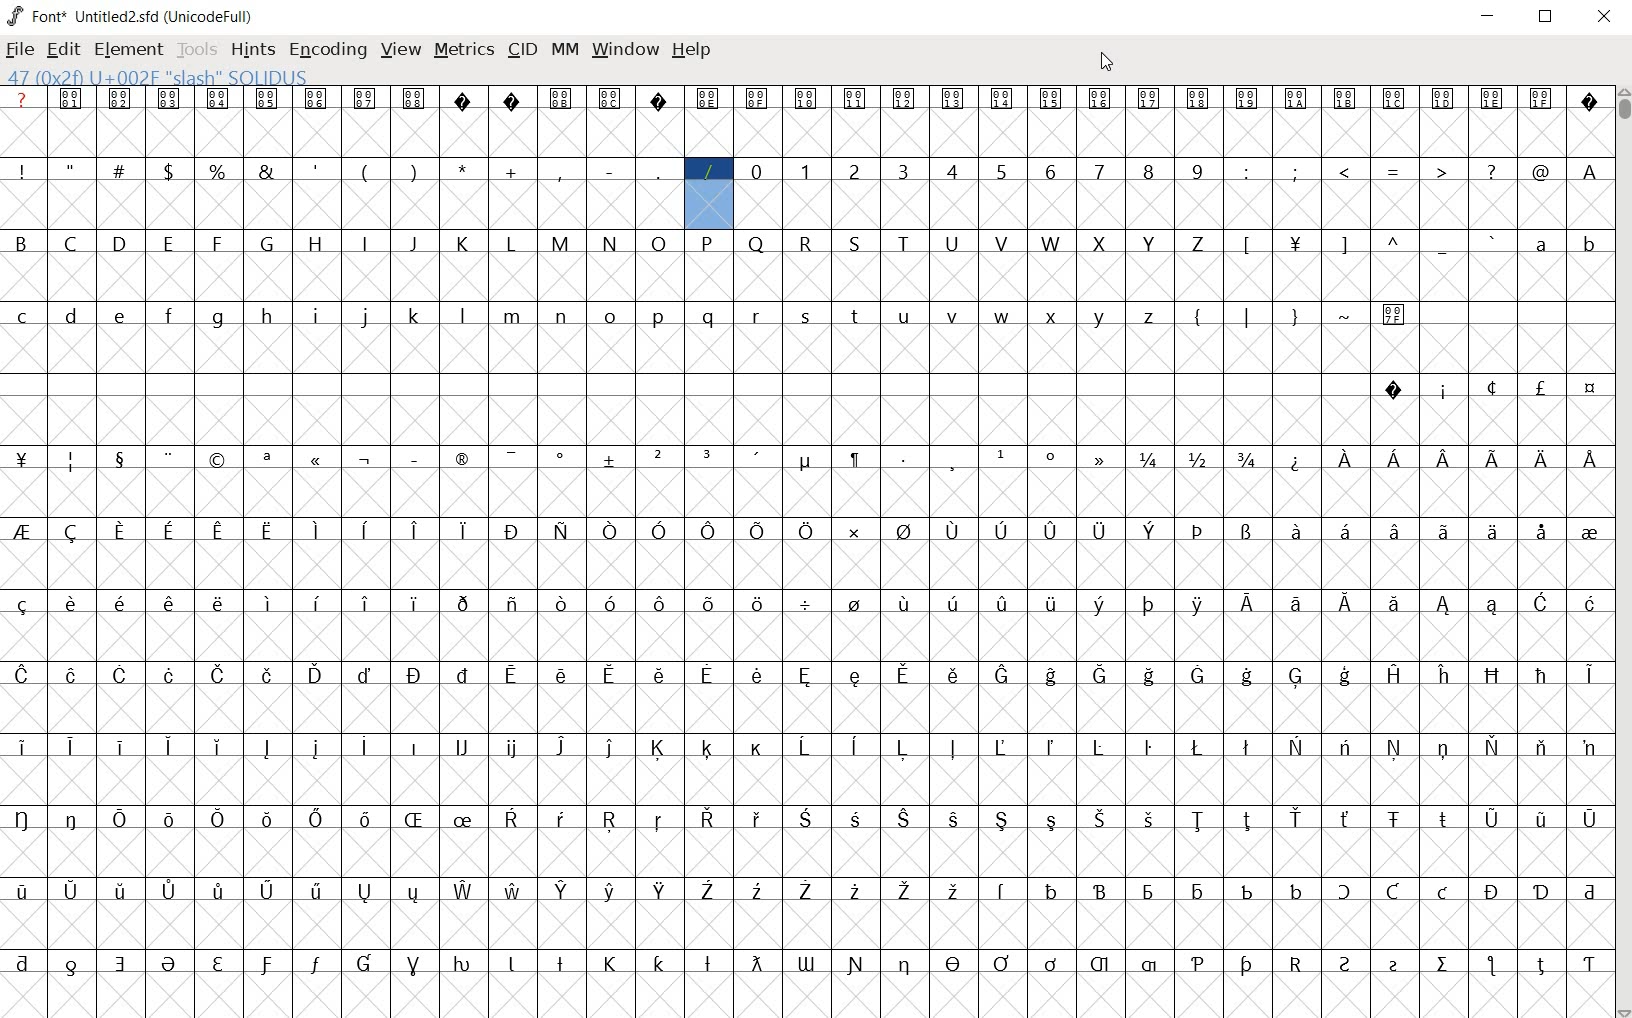  I want to click on glyph, so click(463, 244).